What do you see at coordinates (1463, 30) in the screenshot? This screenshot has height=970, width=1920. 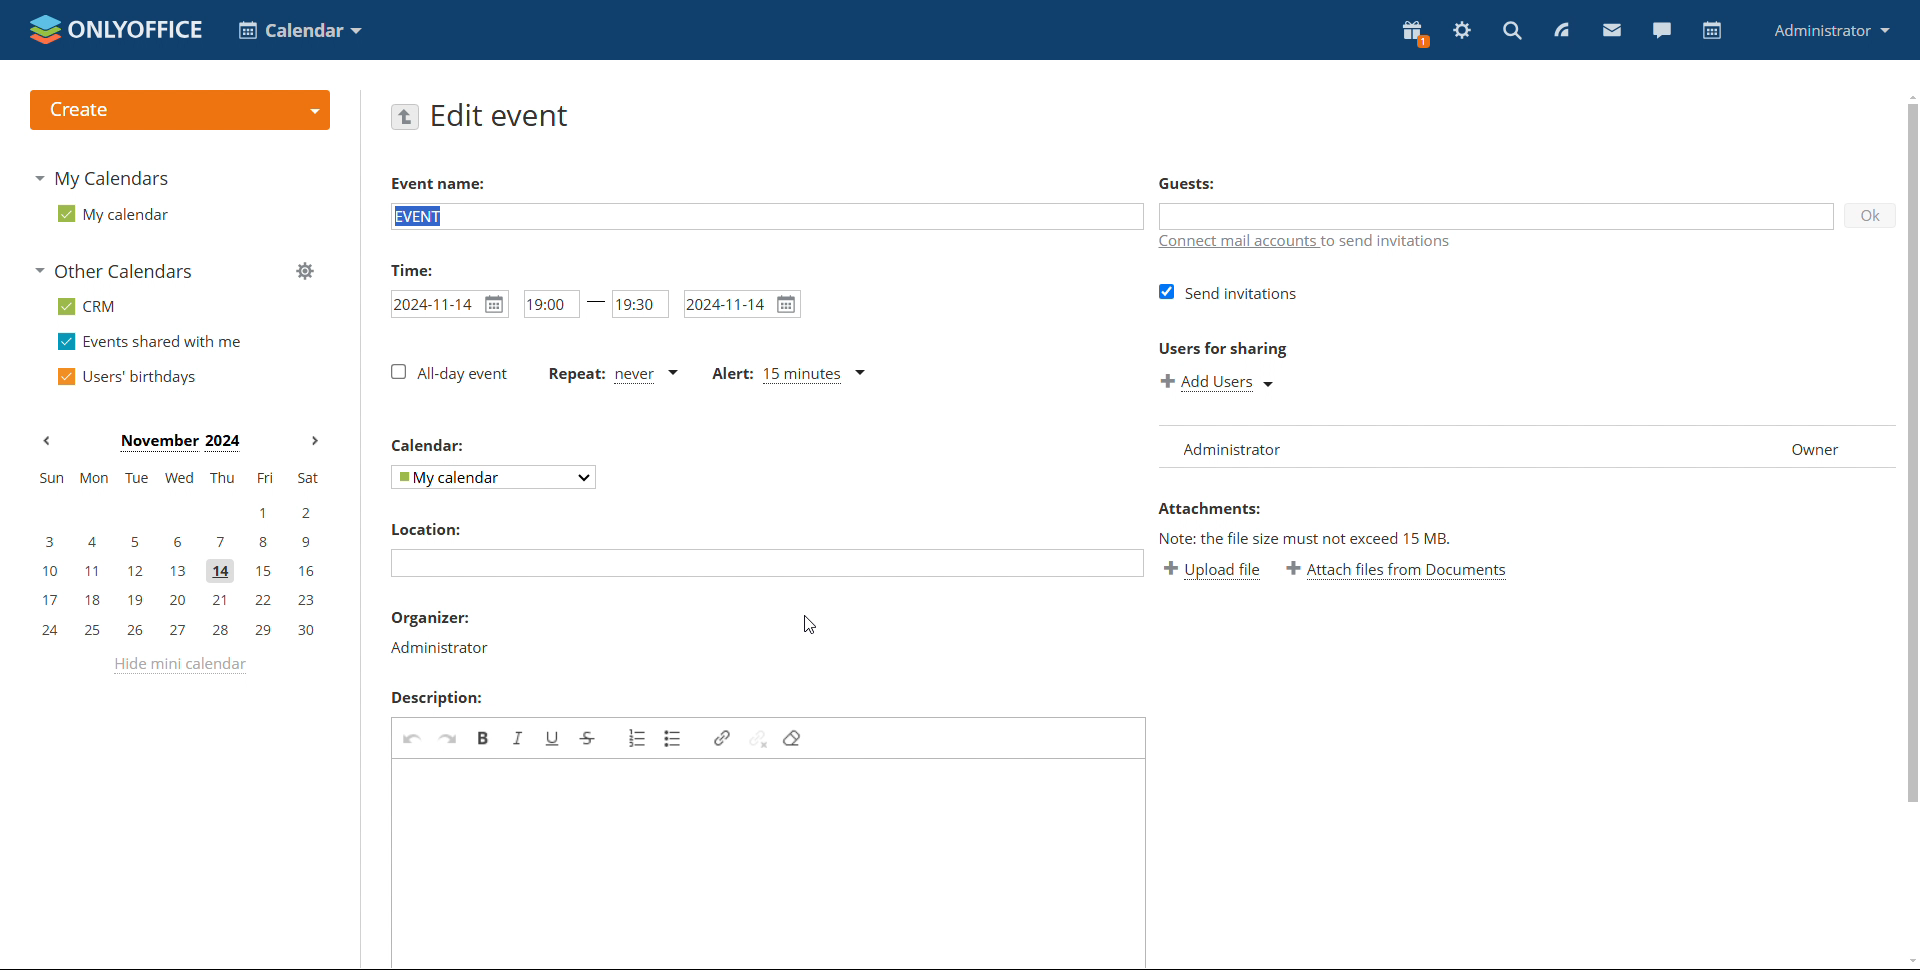 I see `settings` at bounding box center [1463, 30].